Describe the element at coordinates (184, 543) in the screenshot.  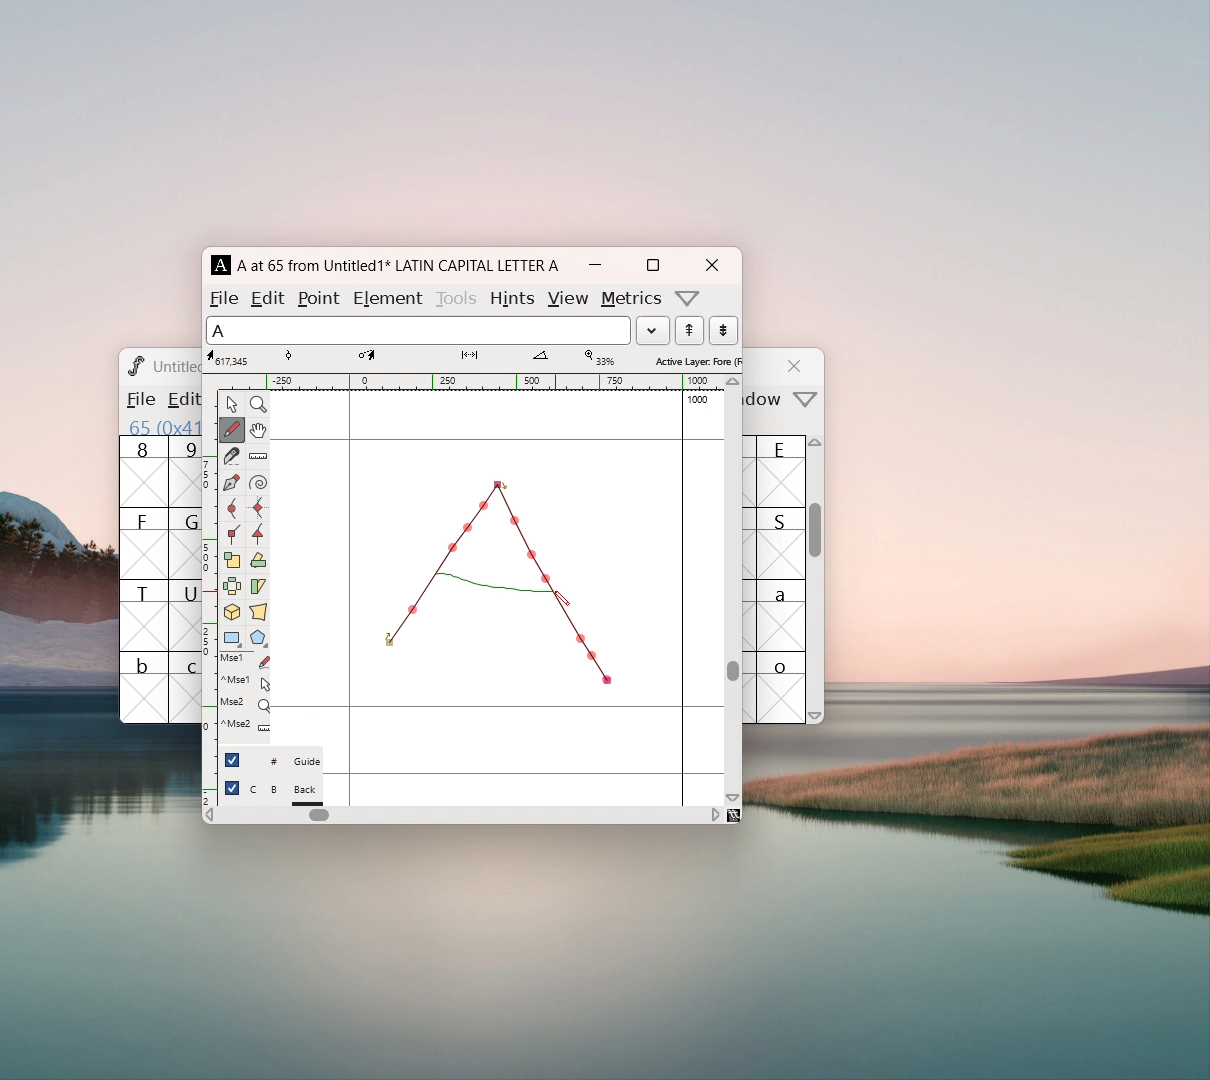
I see `G` at that location.